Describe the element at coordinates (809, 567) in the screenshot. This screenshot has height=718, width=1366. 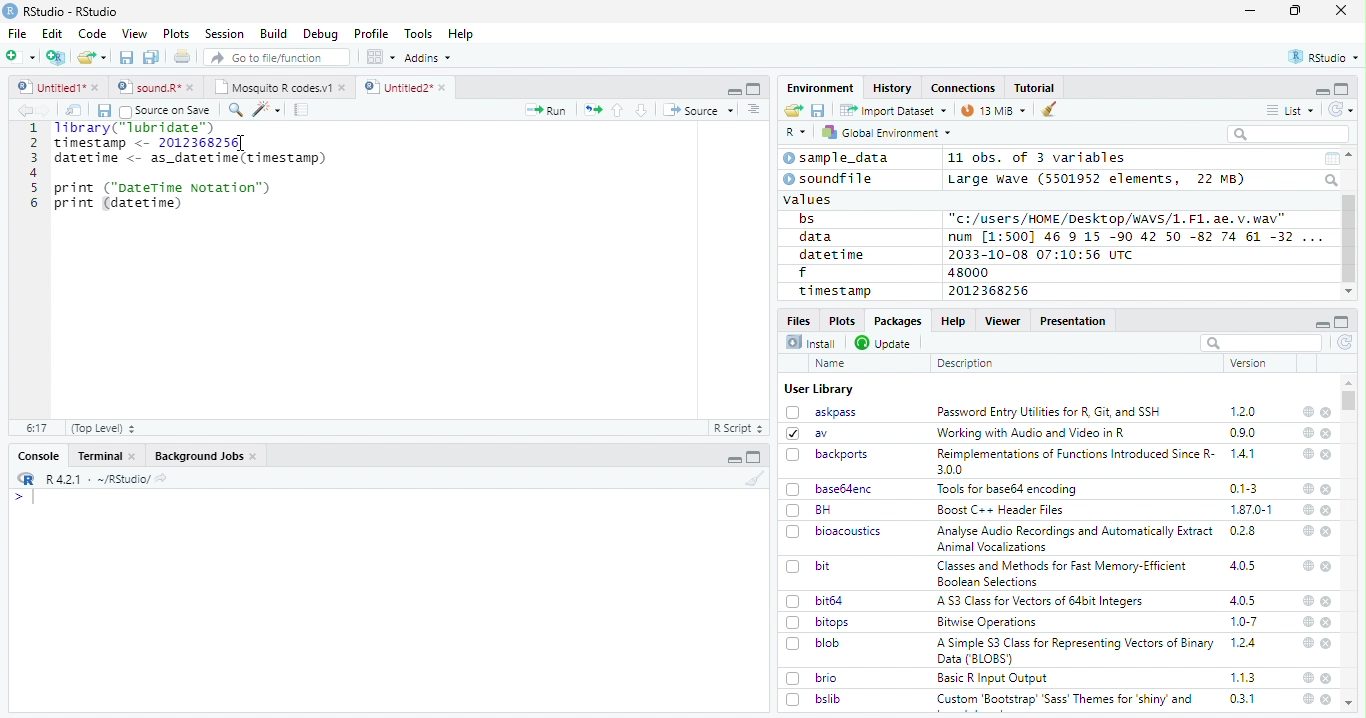
I see `bit` at that location.